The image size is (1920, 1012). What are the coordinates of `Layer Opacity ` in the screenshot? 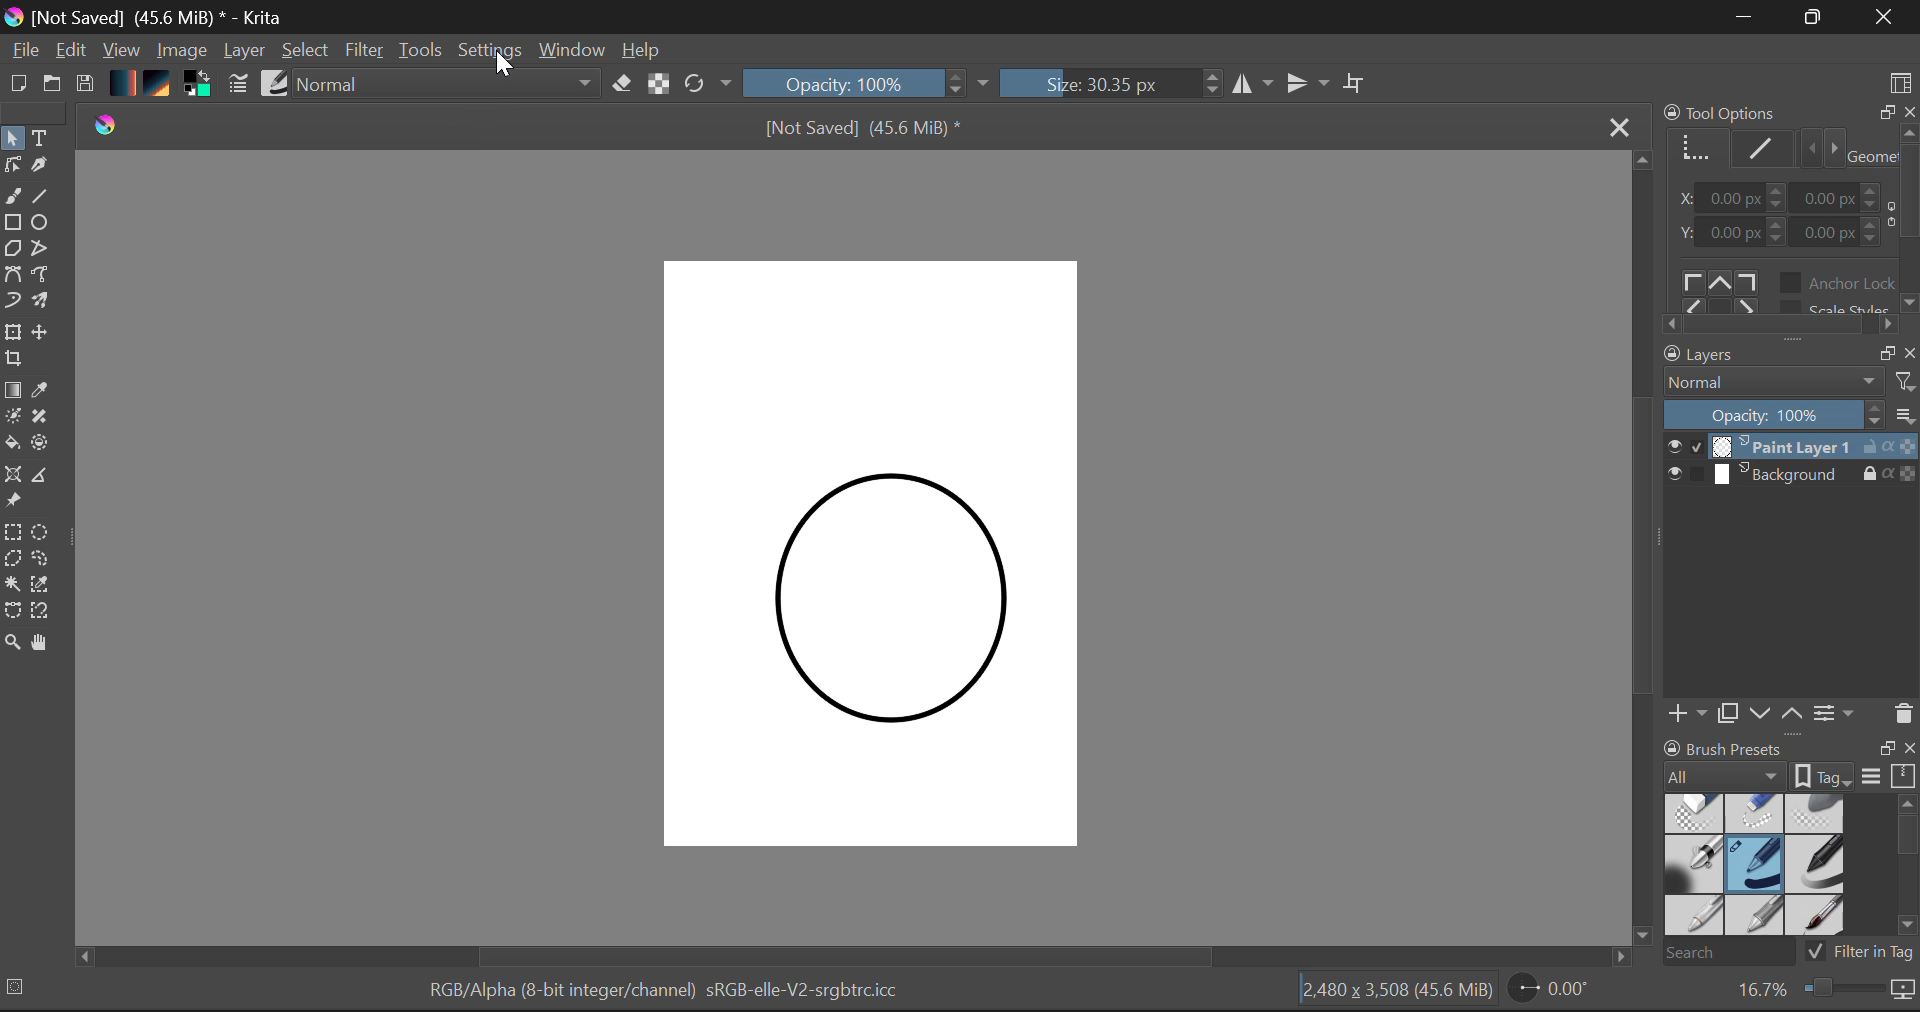 It's located at (1790, 415).